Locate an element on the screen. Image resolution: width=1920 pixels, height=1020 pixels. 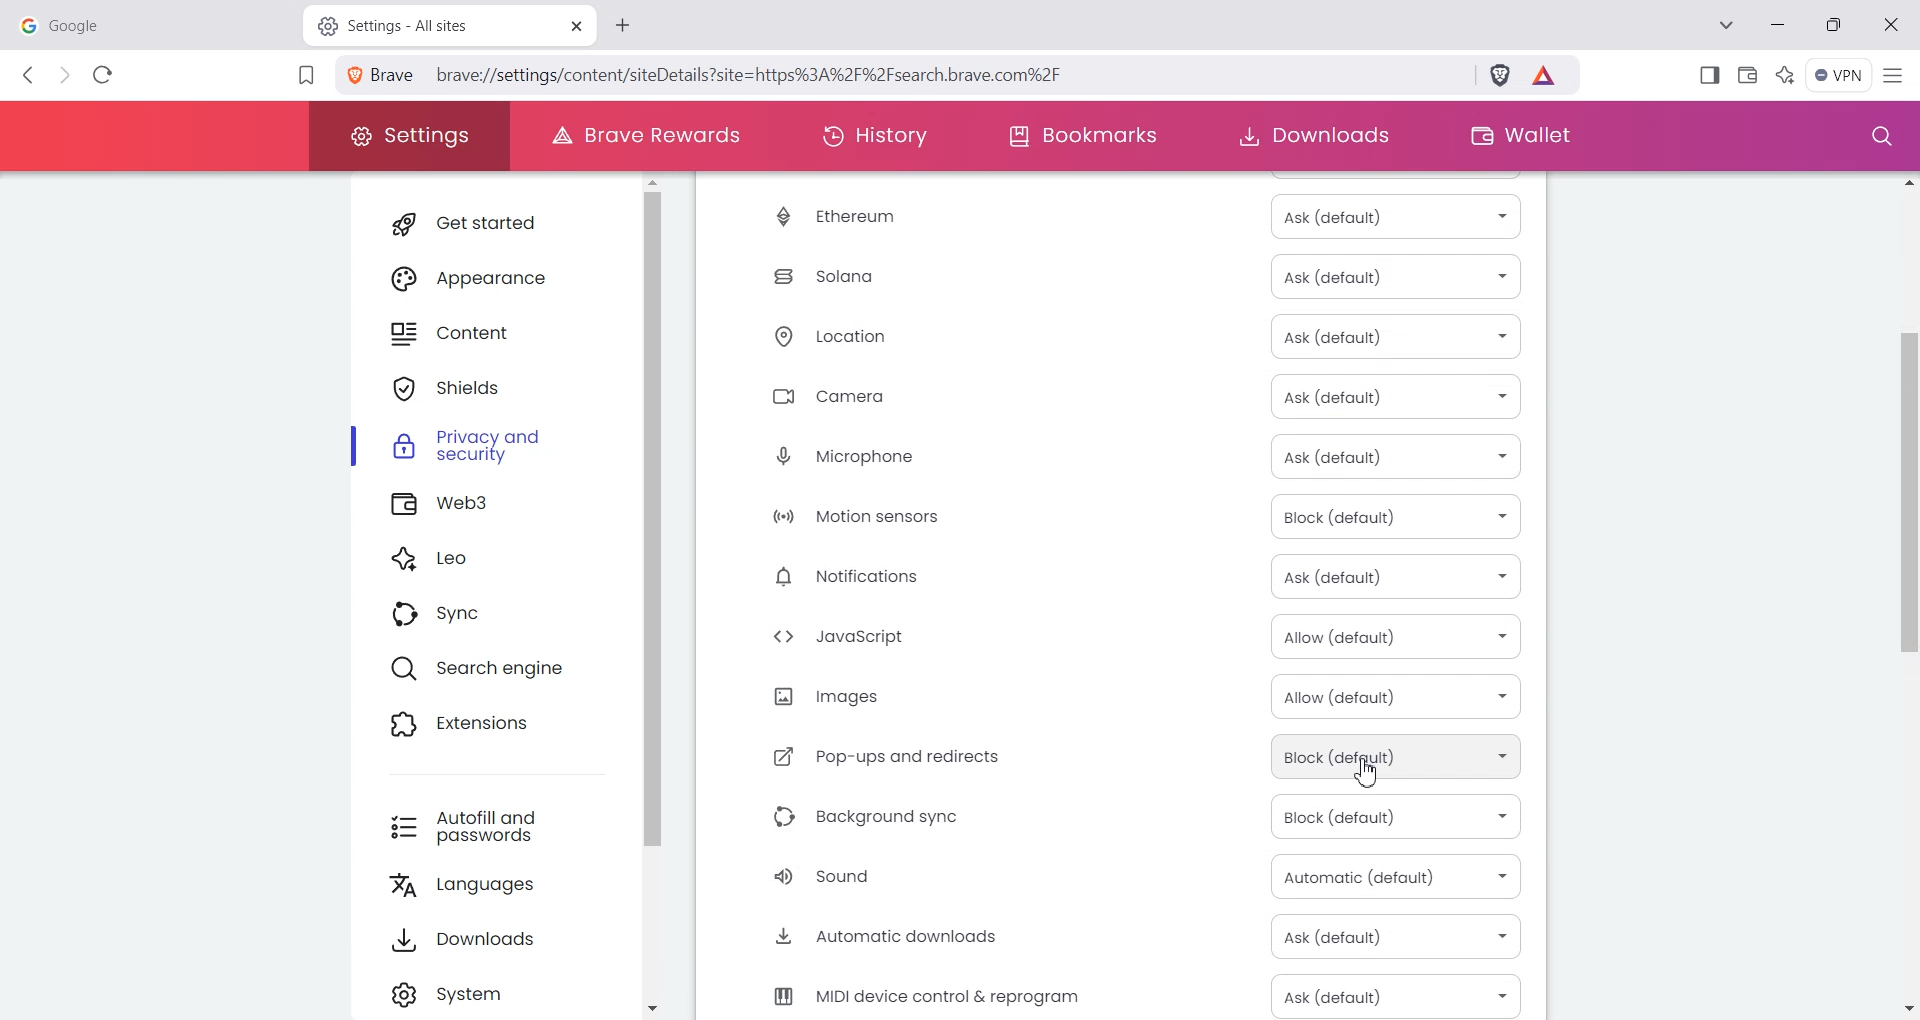
Bookmarks is located at coordinates (1082, 137).